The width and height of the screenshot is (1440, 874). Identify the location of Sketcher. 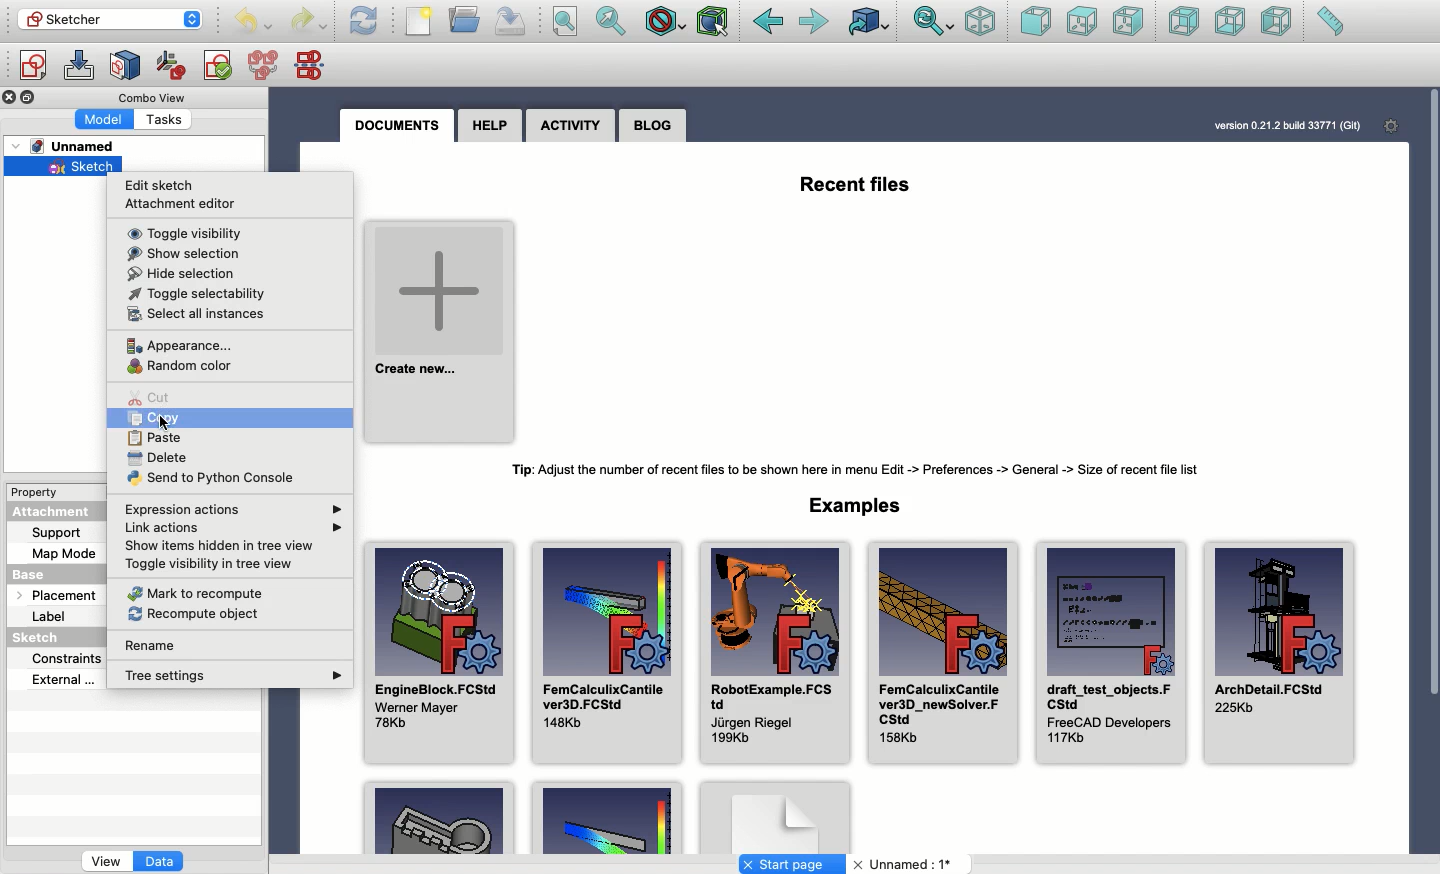
(97, 18).